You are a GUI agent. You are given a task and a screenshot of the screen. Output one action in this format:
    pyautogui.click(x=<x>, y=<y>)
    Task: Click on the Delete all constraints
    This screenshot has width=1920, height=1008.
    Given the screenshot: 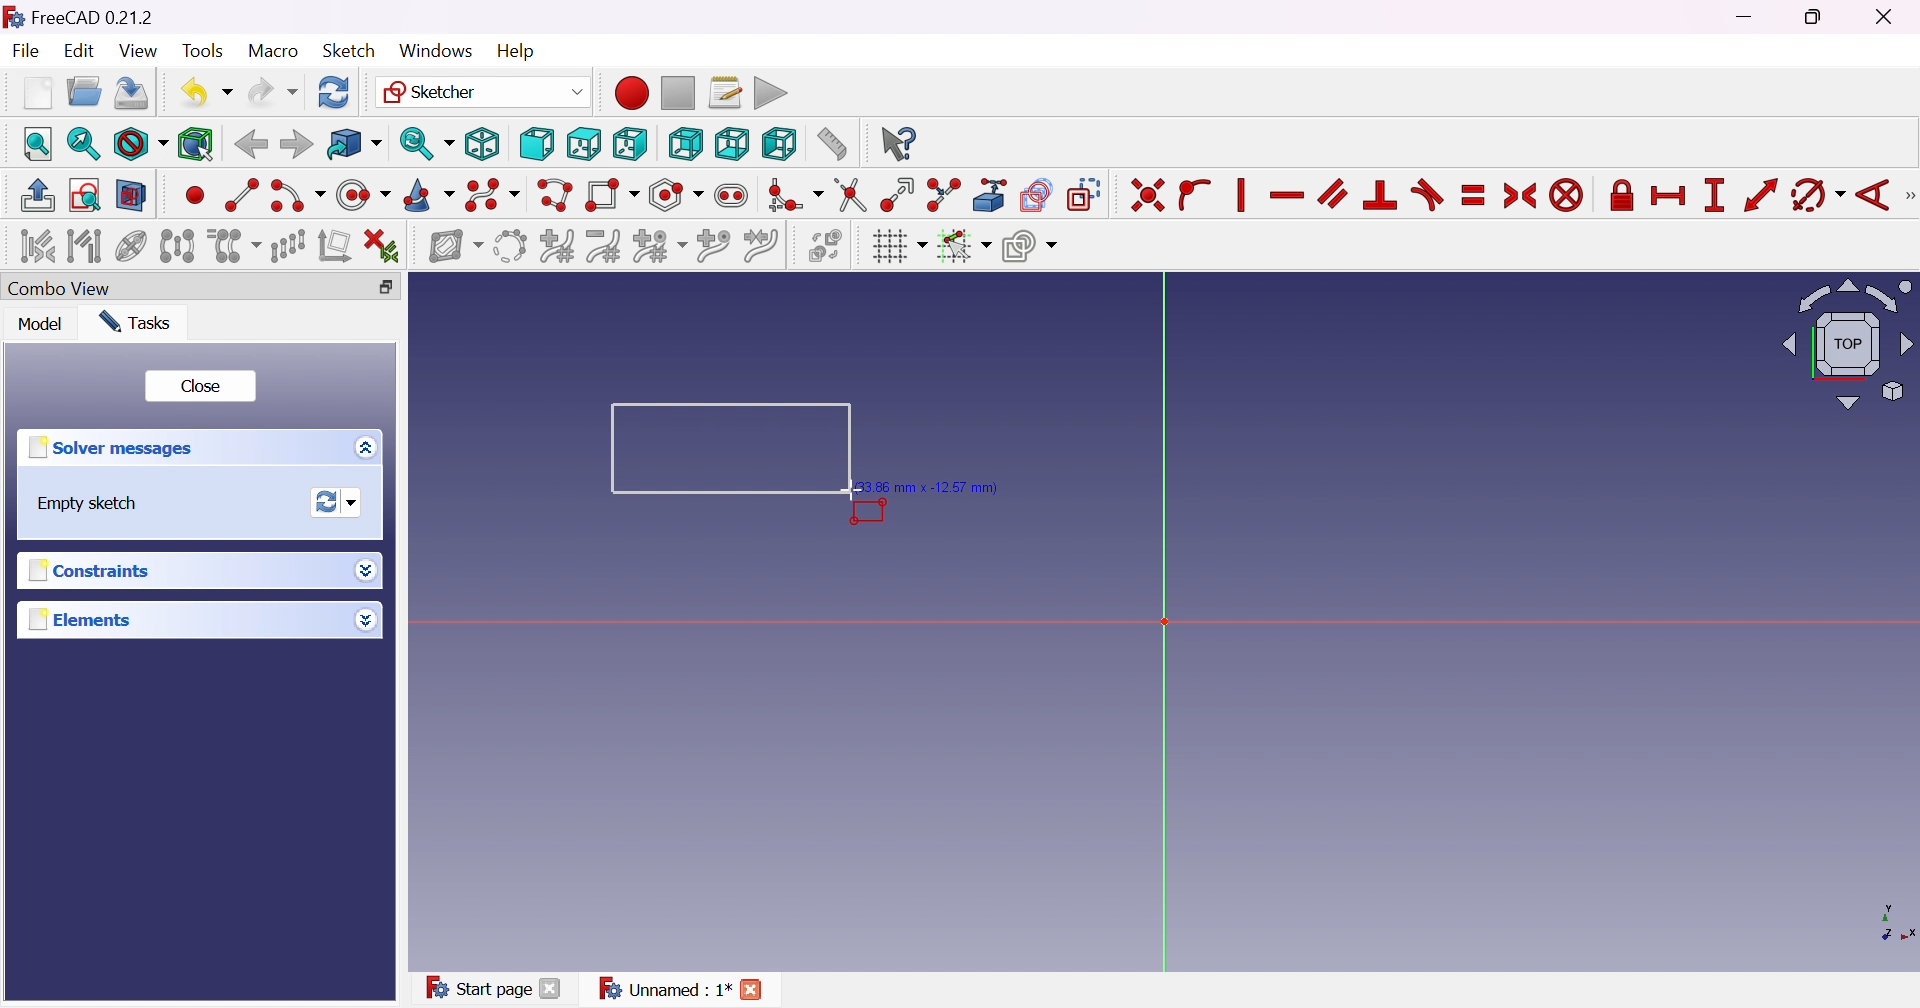 What is the action you would take?
    pyautogui.click(x=382, y=248)
    